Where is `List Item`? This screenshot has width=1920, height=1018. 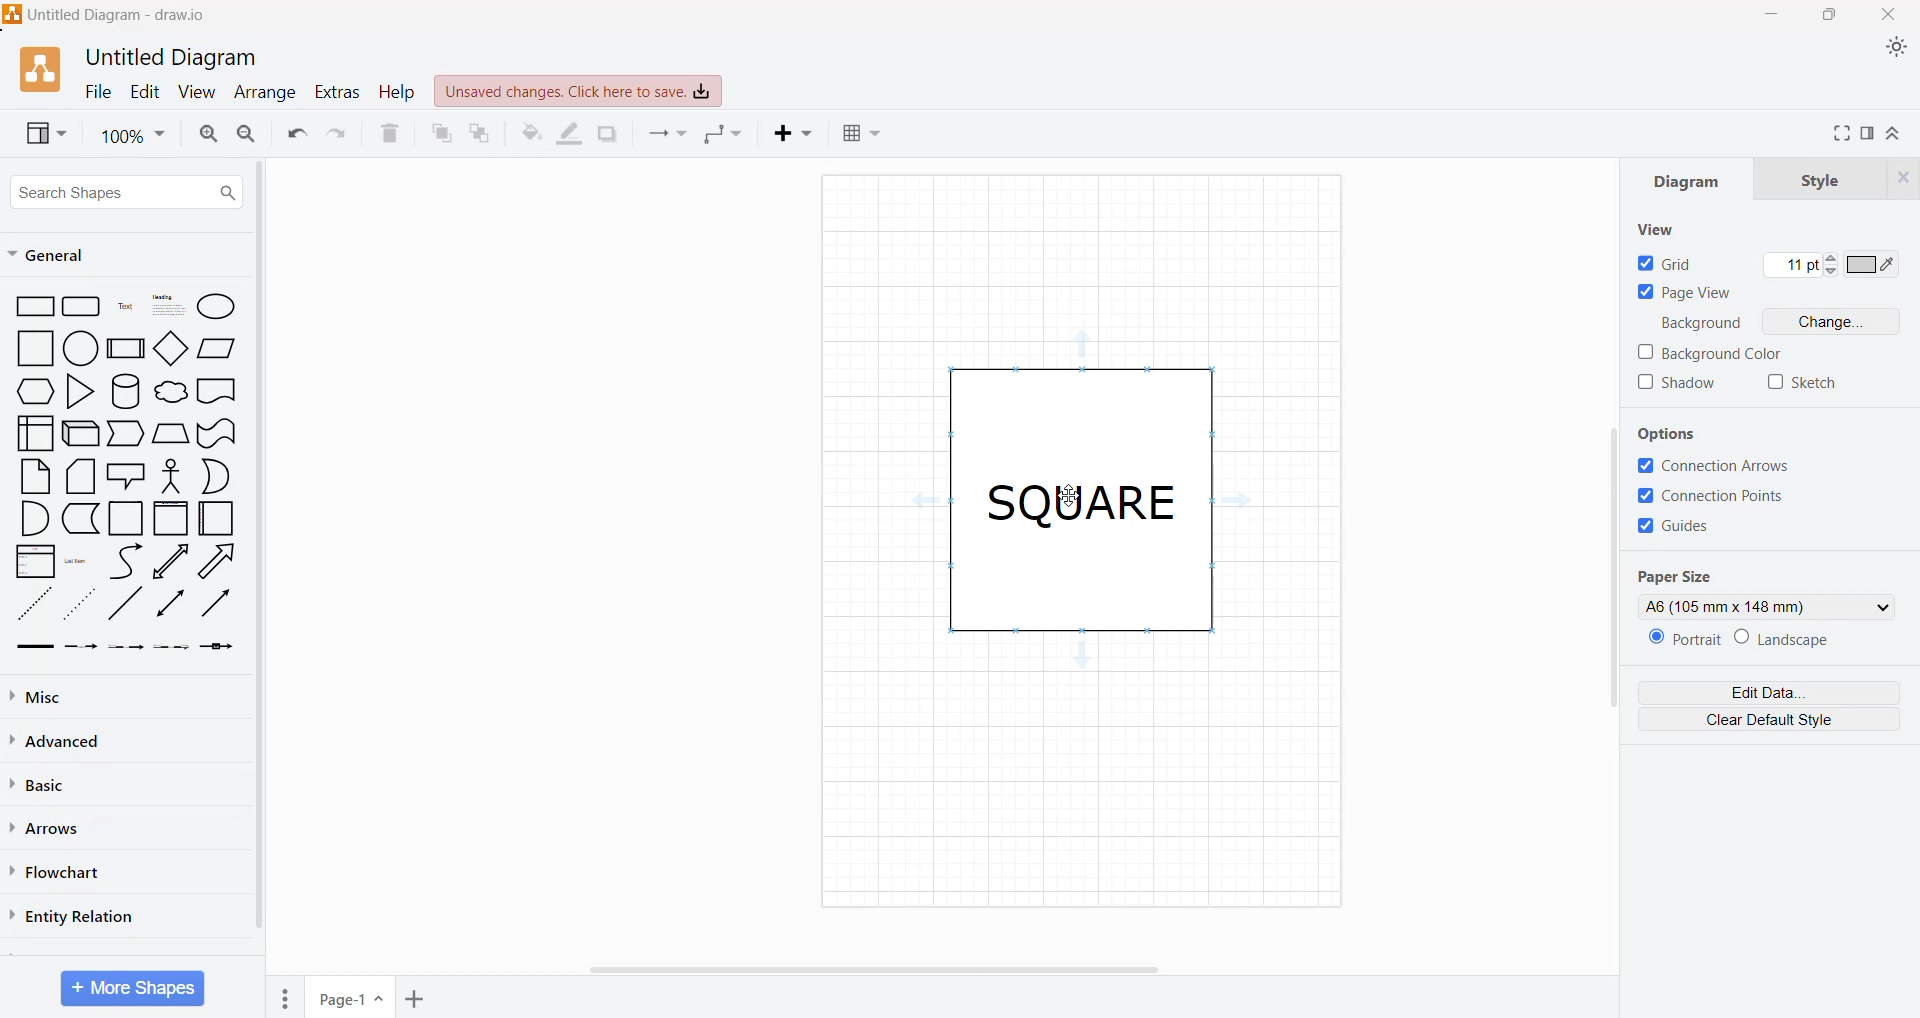 List Item is located at coordinates (80, 560).